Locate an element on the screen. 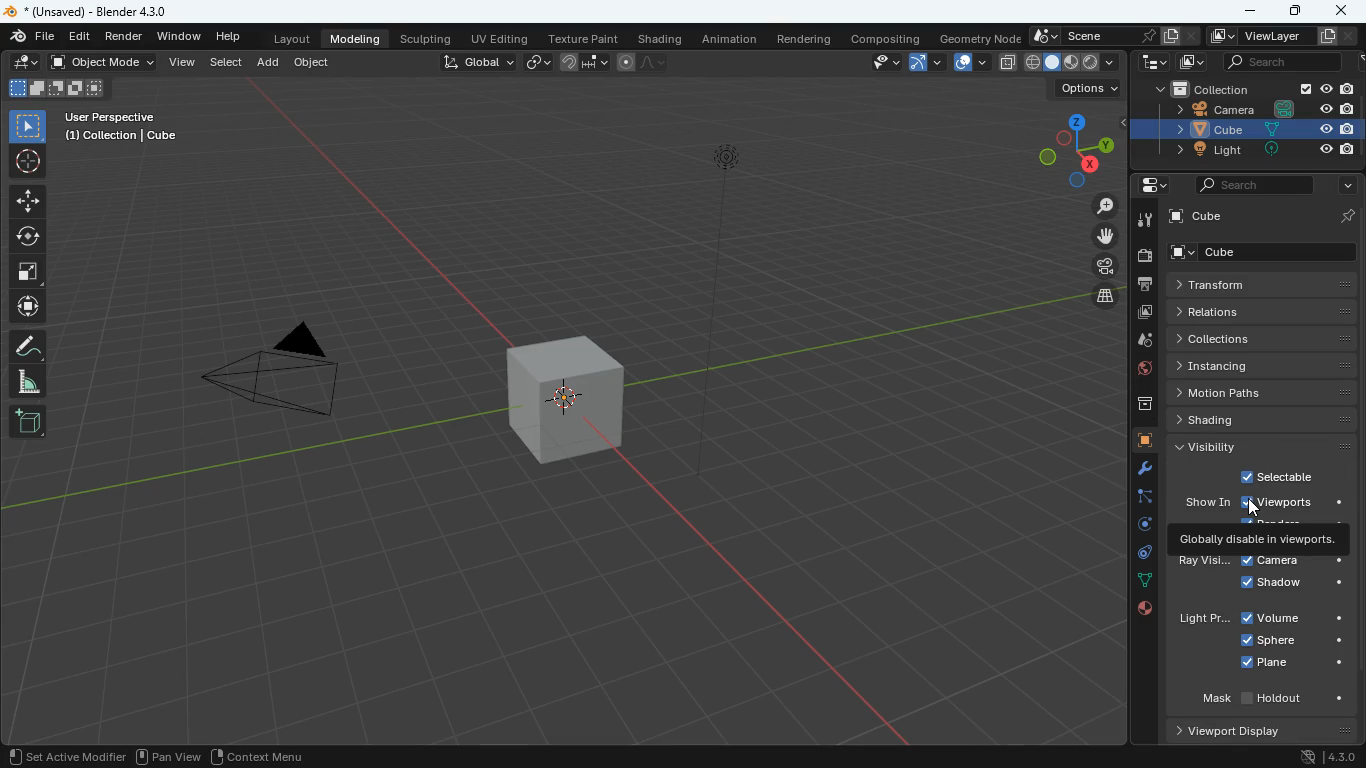 The height and width of the screenshot is (768, 1366). text is located at coordinates (123, 128).